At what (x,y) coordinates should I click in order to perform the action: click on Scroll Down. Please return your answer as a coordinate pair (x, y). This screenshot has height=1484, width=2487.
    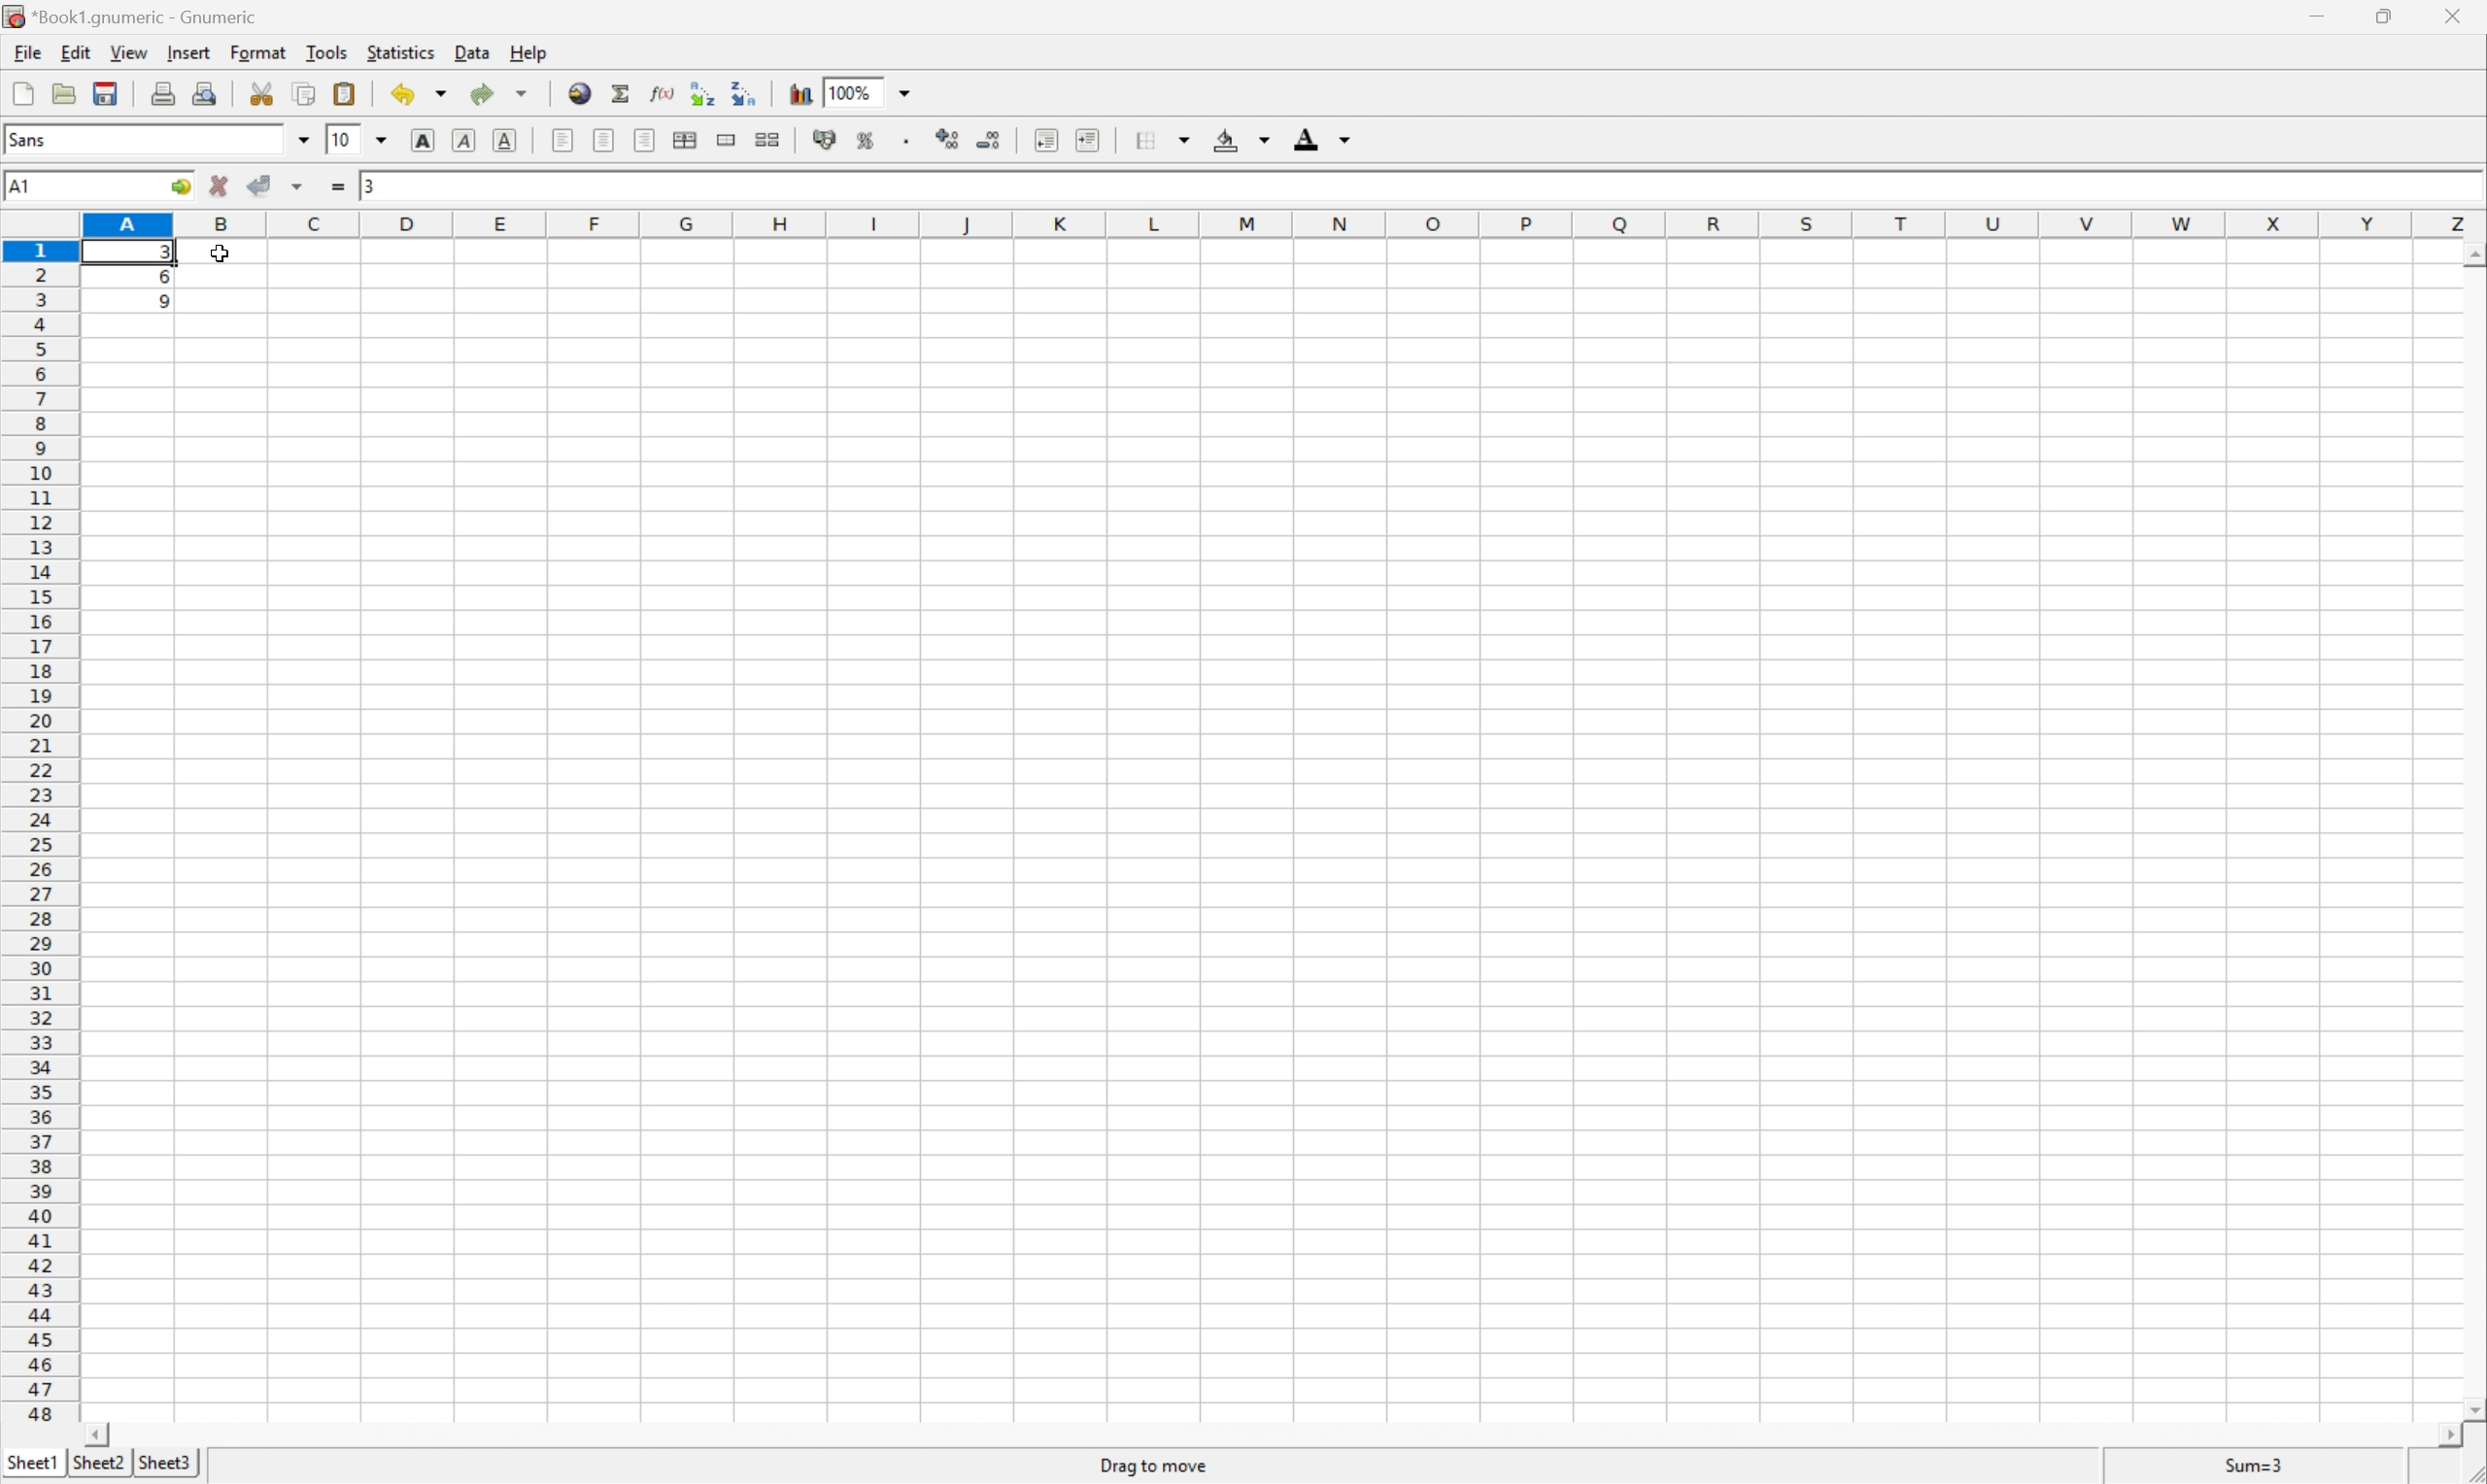
    Looking at the image, I should click on (2471, 1408).